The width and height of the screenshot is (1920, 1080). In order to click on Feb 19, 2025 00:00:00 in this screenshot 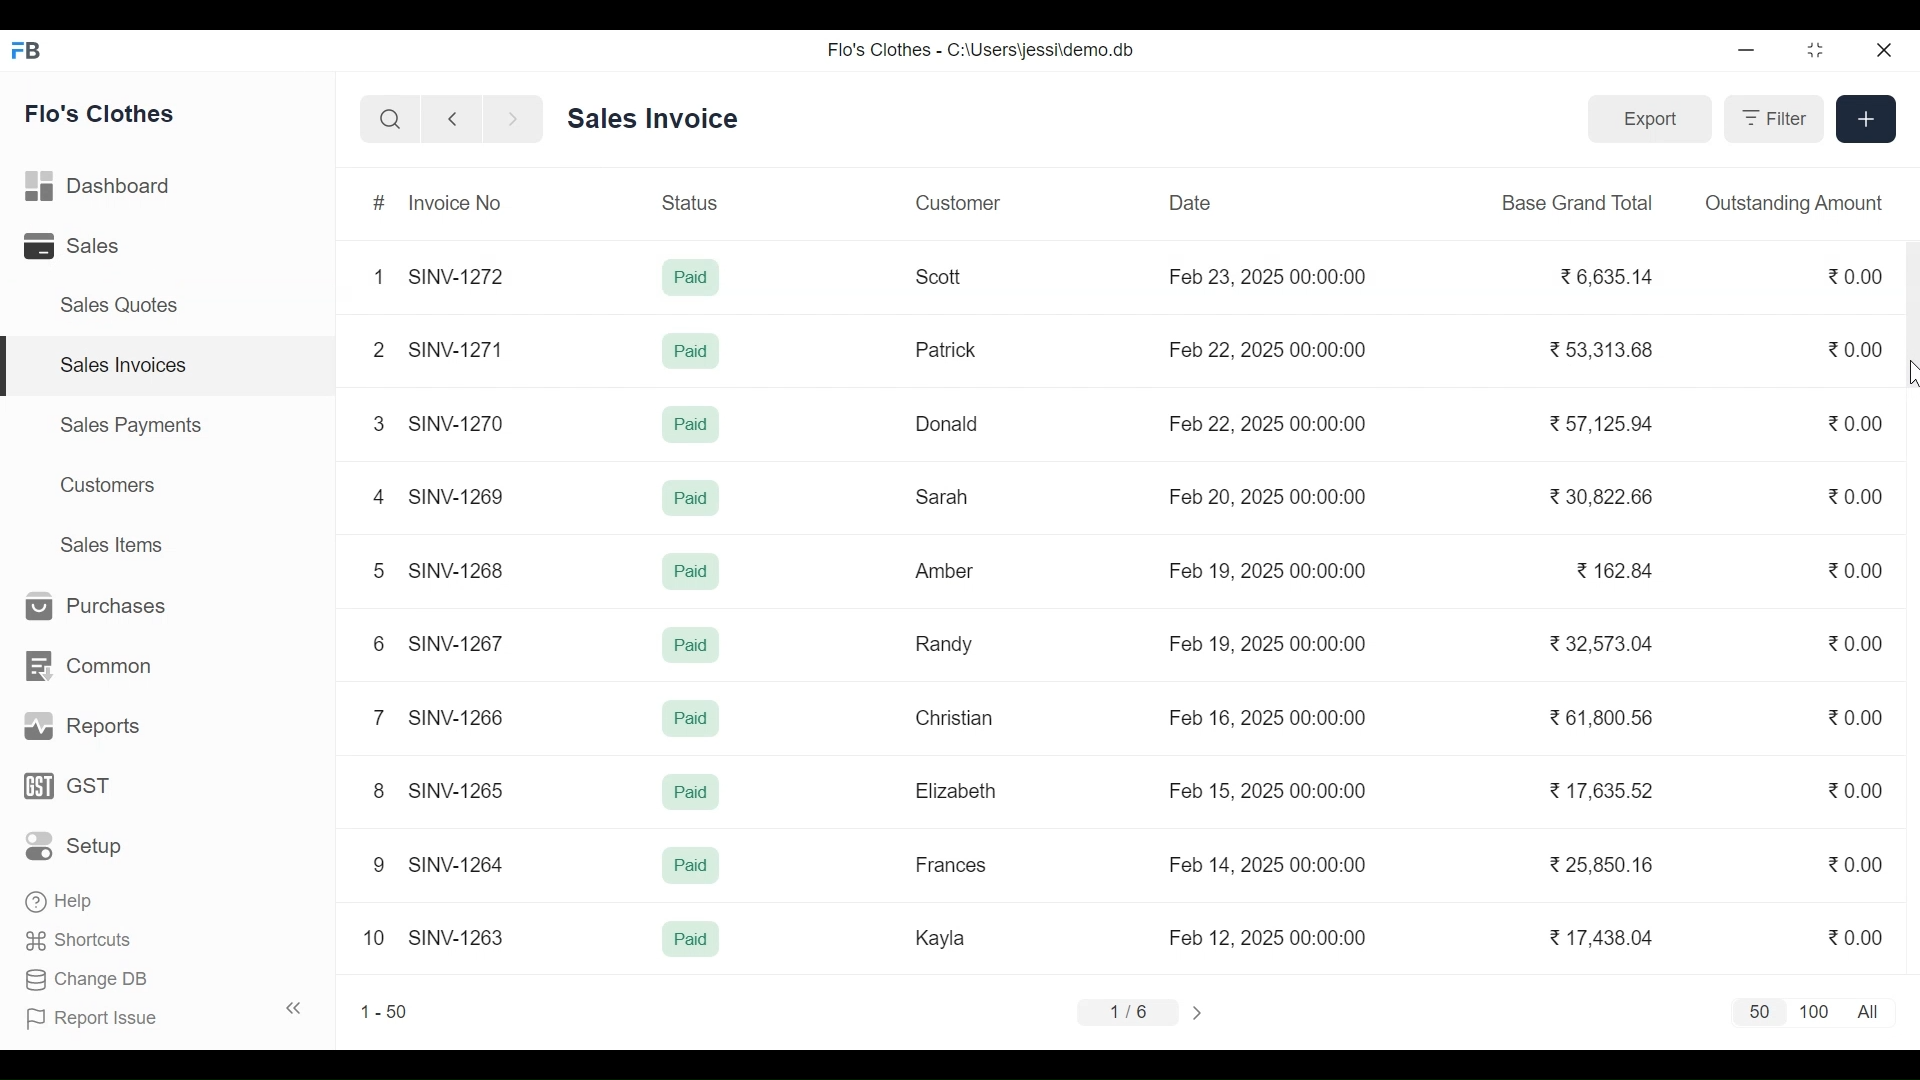, I will do `click(1270, 570)`.